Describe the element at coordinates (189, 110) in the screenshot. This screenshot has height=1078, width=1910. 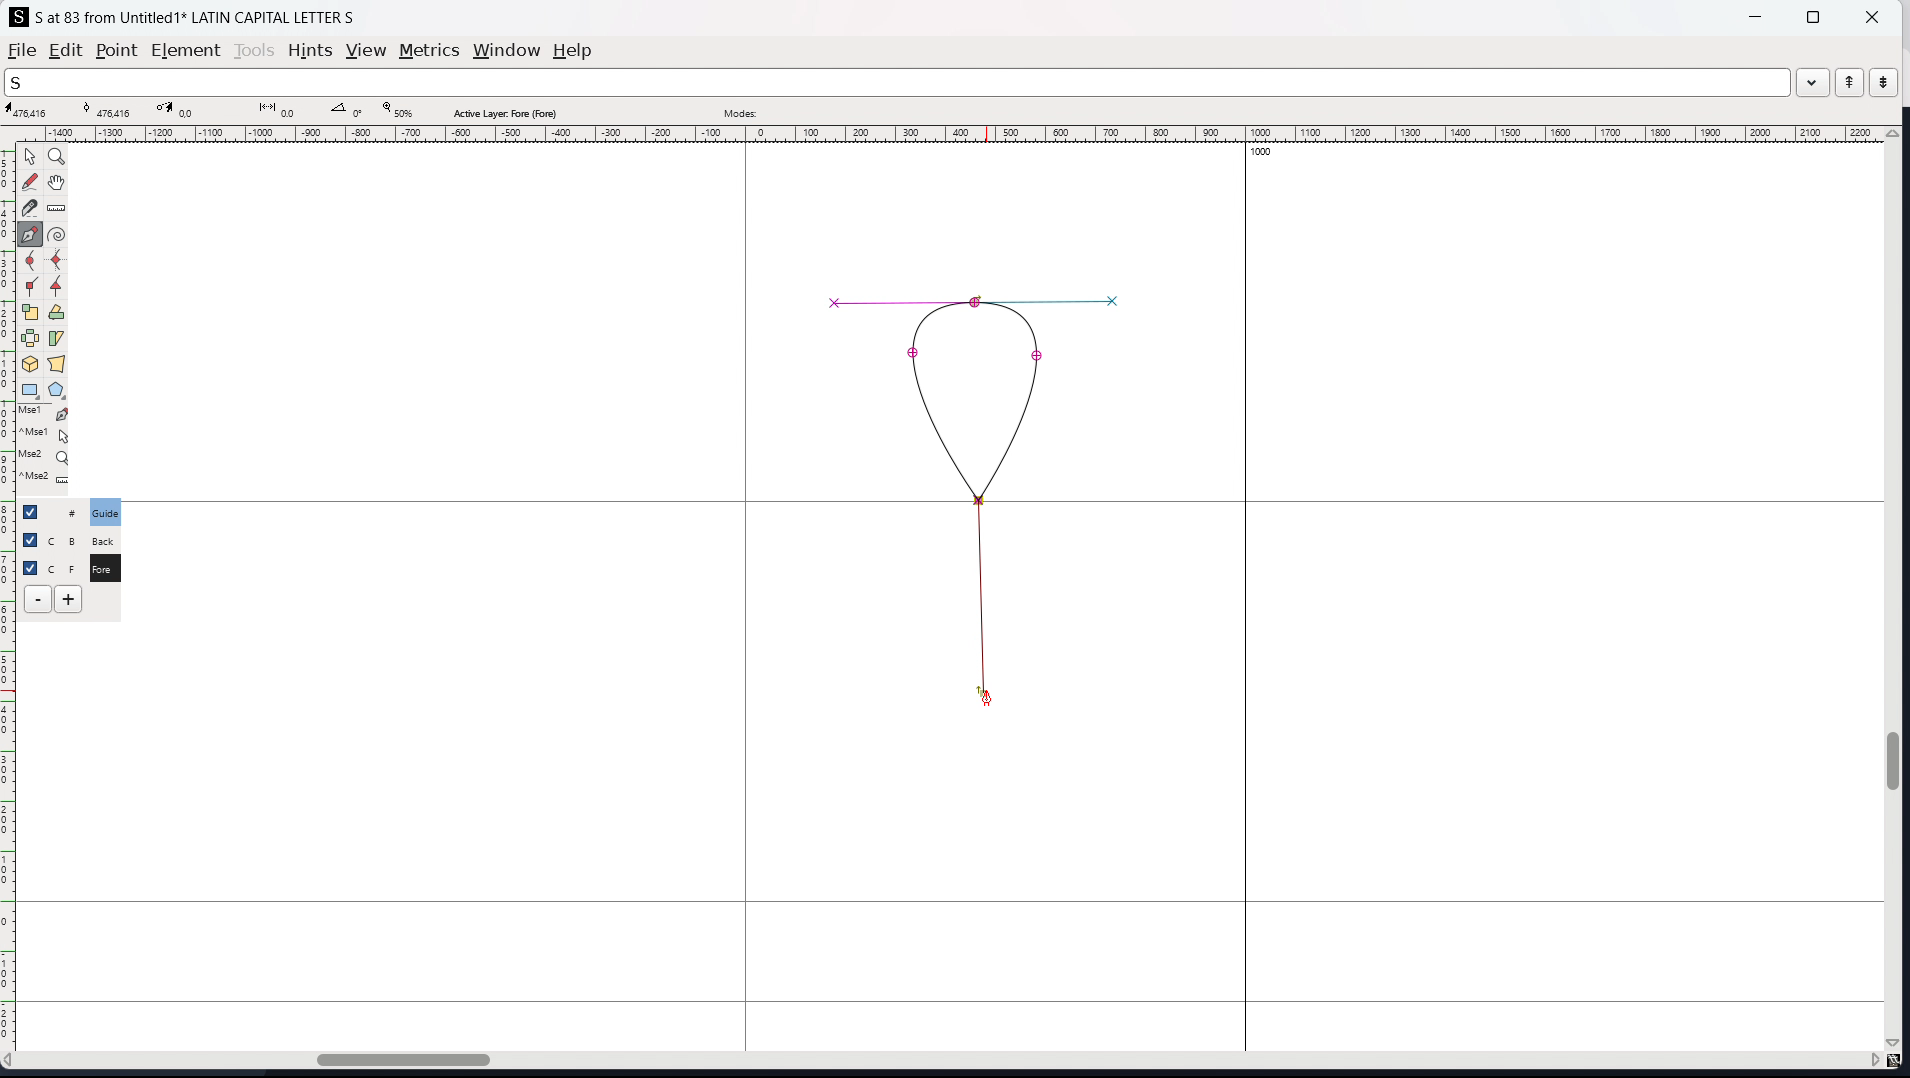
I see `cursor destination coordinate` at that location.